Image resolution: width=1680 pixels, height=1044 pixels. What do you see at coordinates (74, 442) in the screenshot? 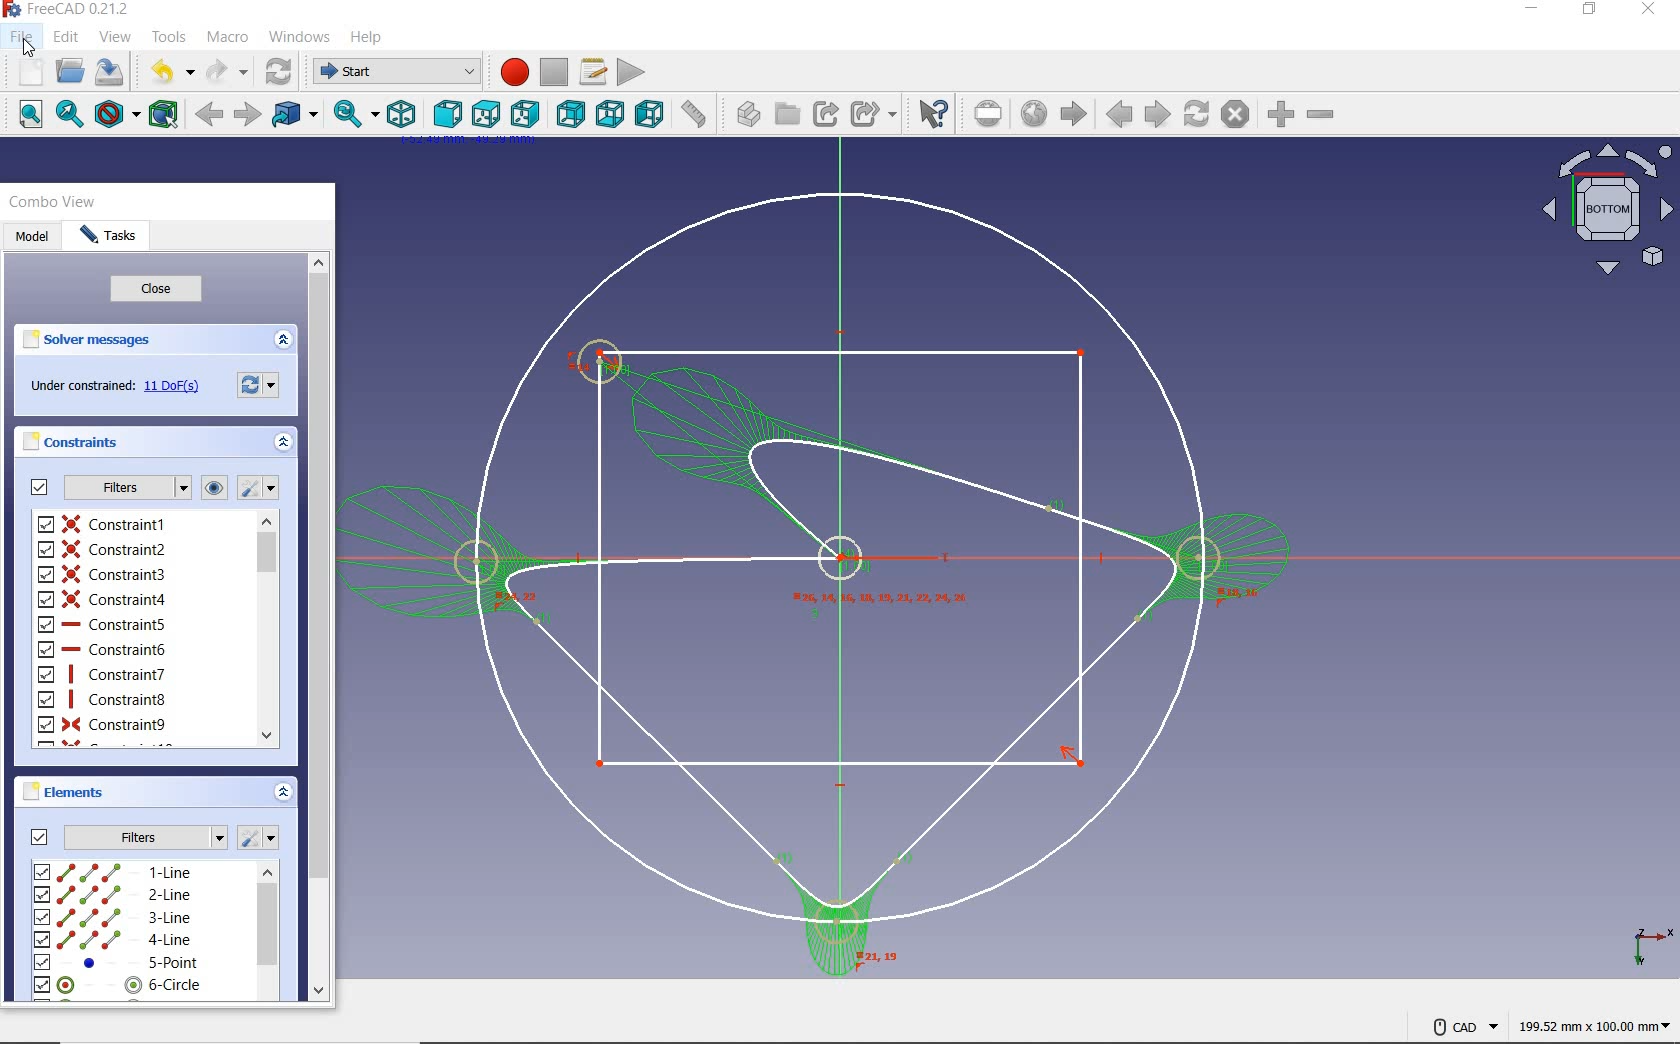
I see `constraints` at bounding box center [74, 442].